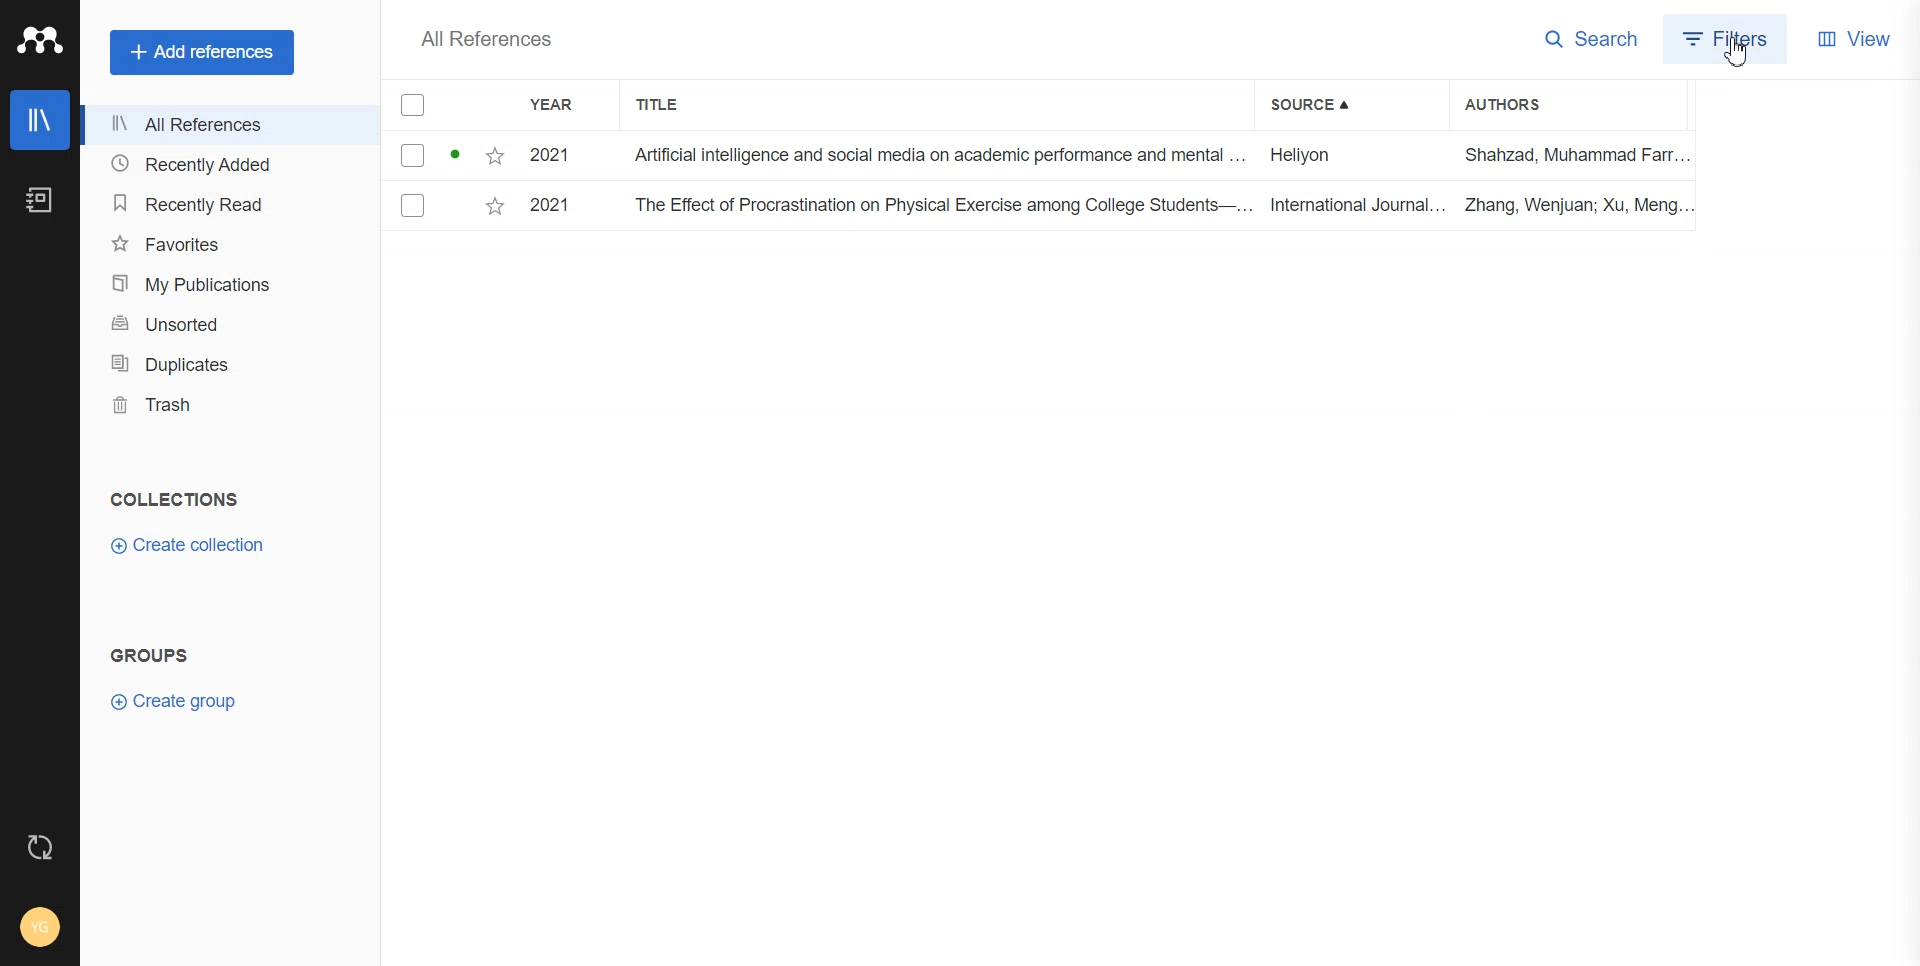 Image resolution: width=1920 pixels, height=966 pixels. I want to click on Starred, so click(497, 155).